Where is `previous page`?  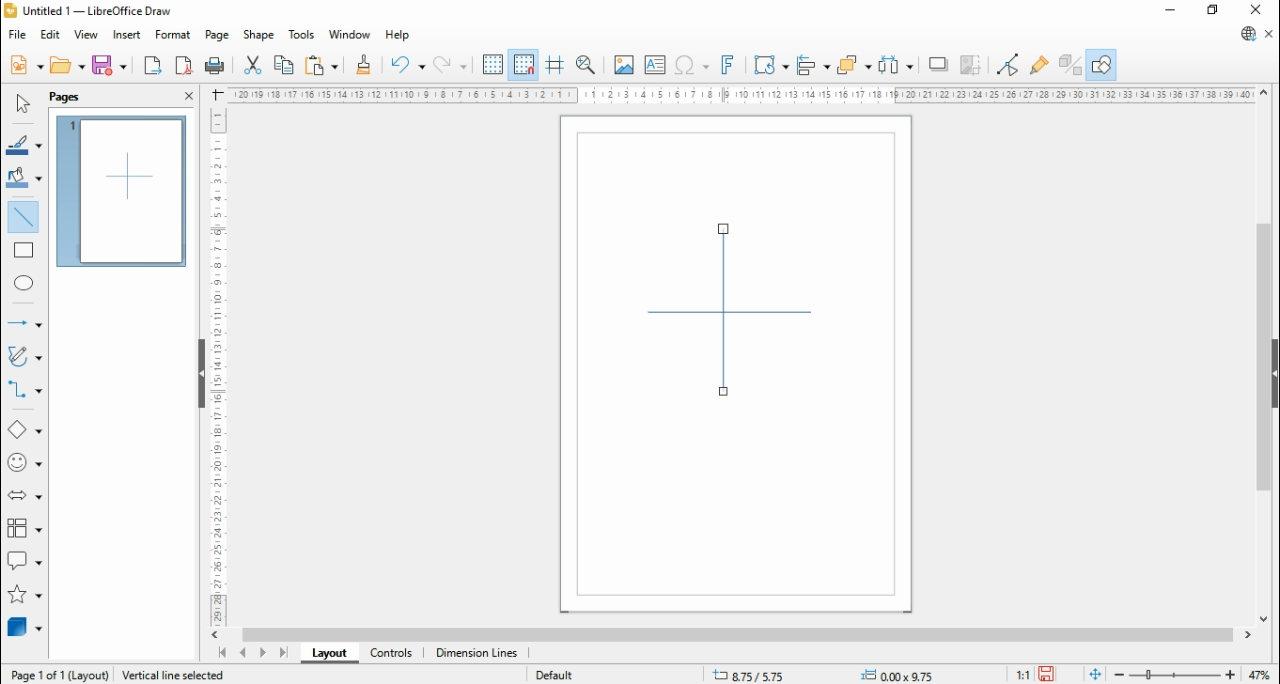
previous page is located at coordinates (242, 653).